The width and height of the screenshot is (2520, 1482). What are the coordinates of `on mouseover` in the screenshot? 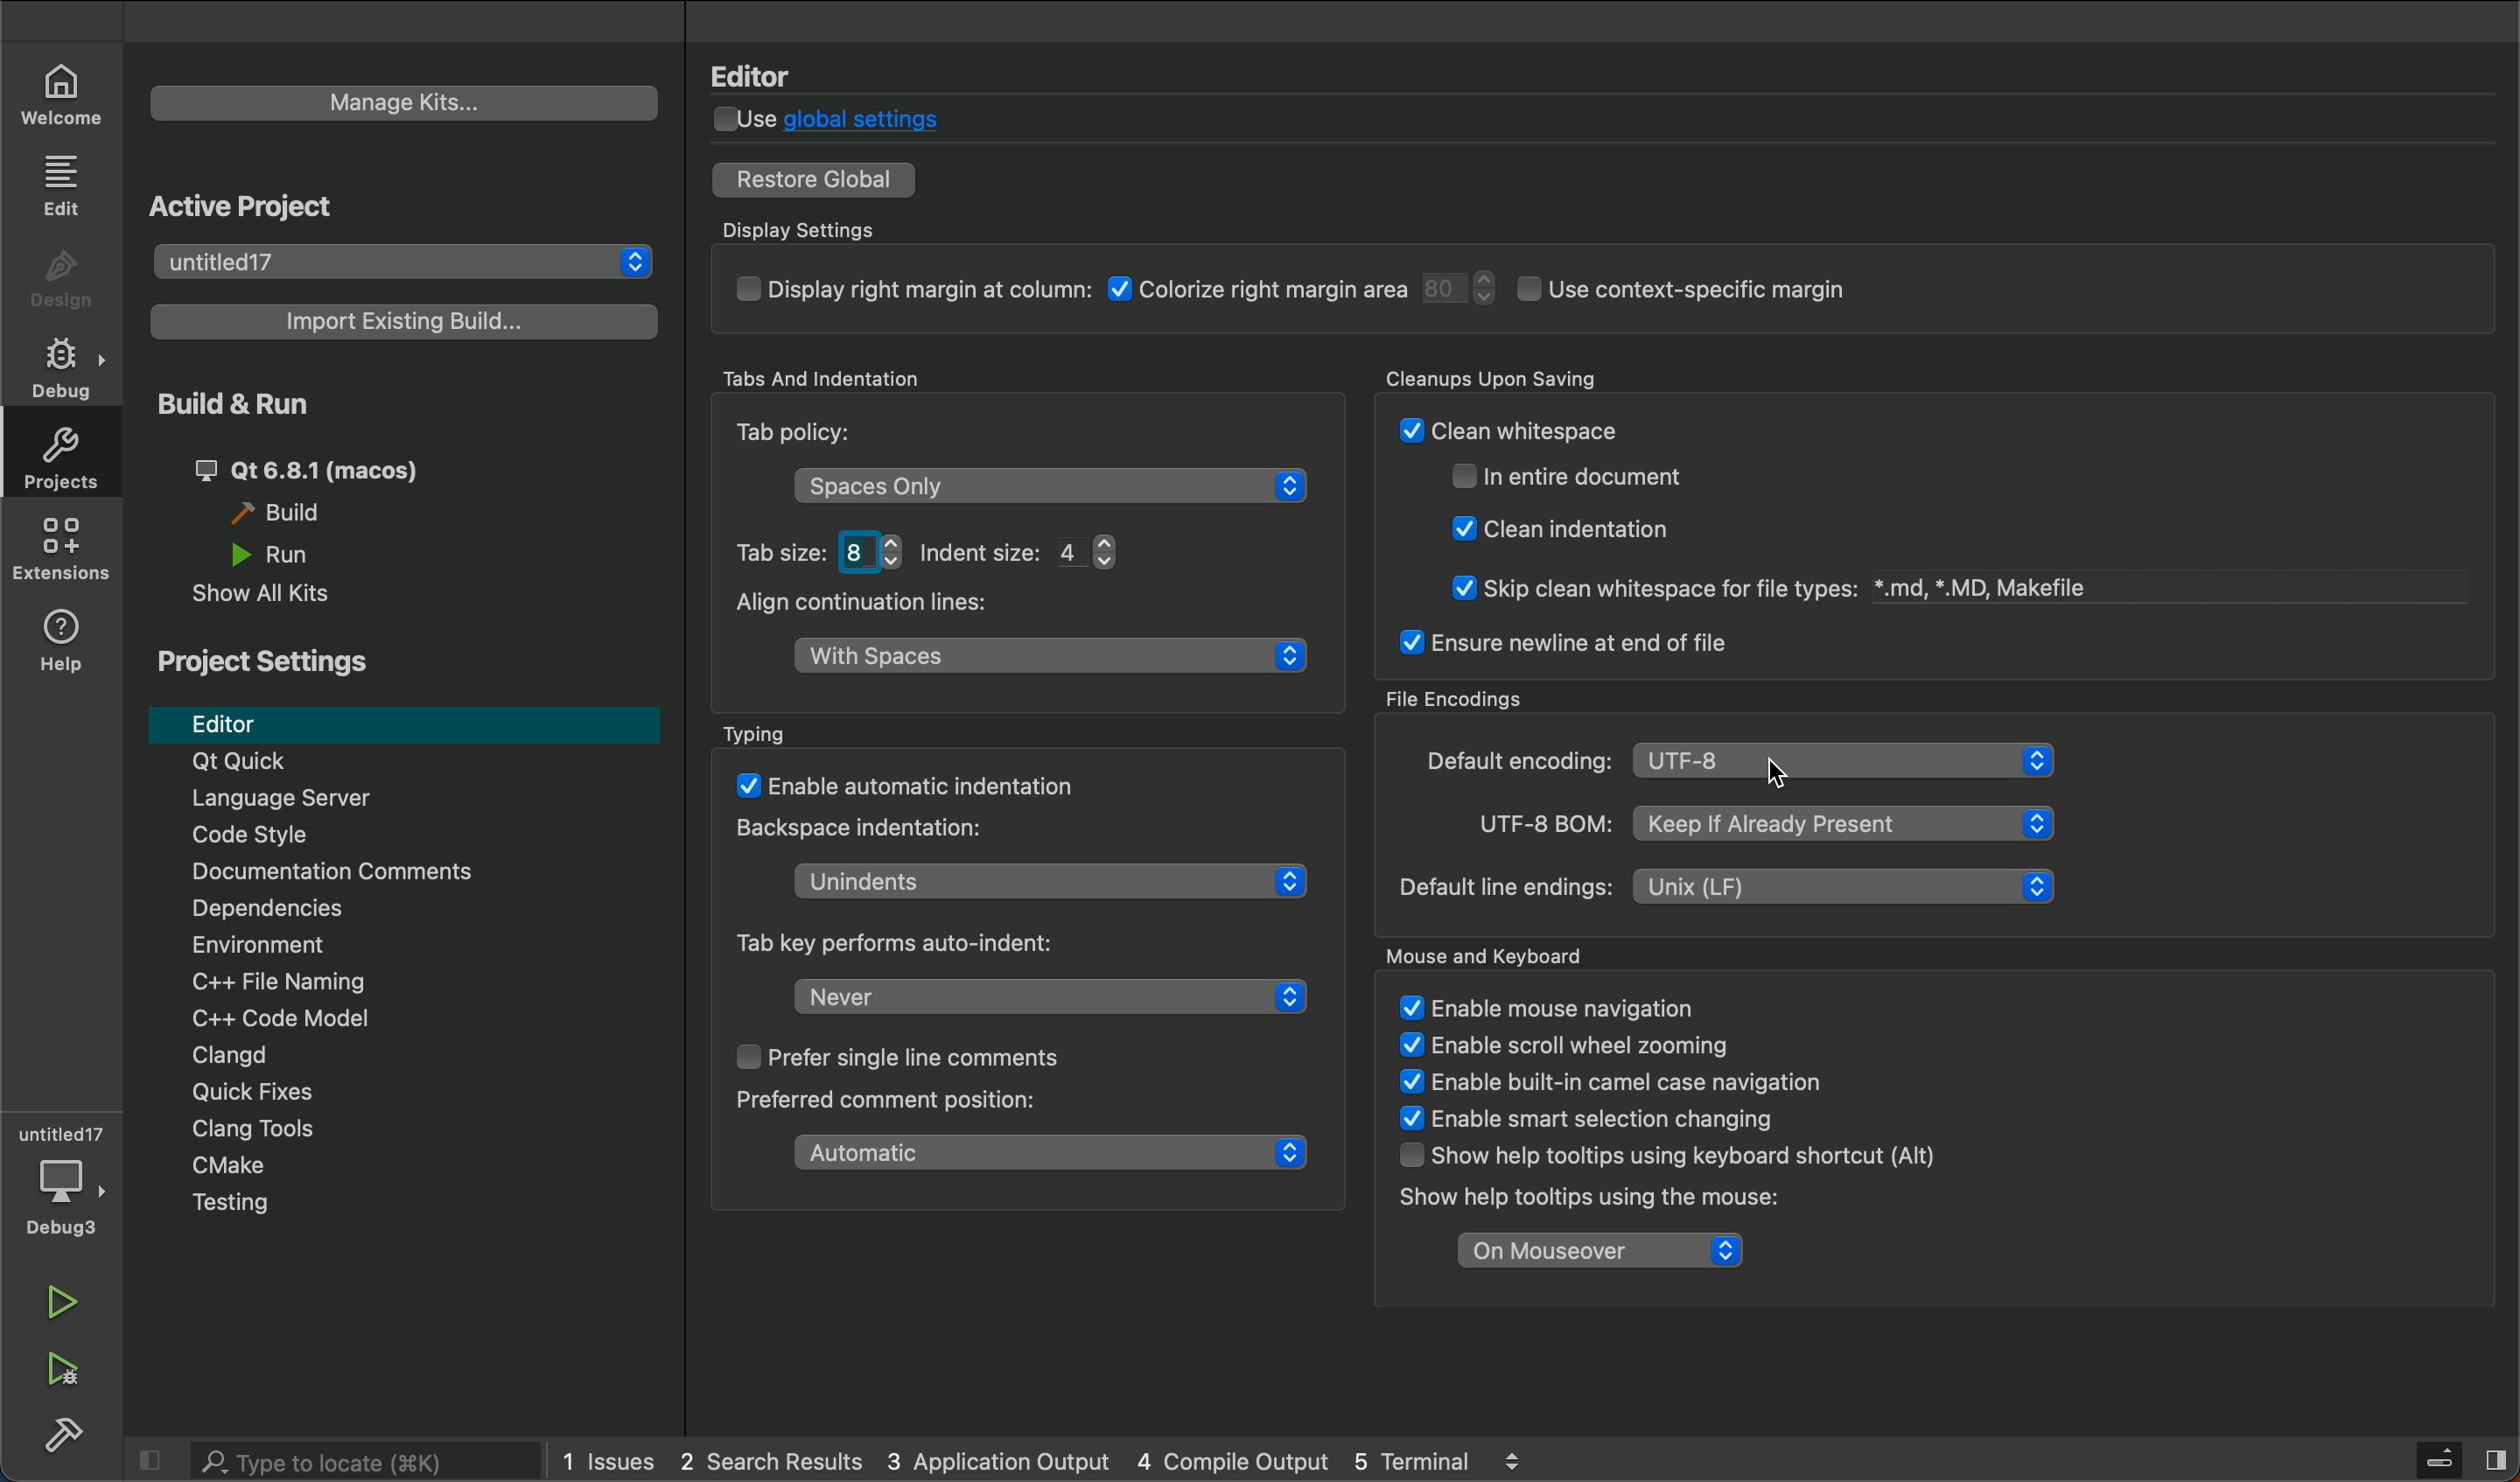 It's located at (1582, 1255).